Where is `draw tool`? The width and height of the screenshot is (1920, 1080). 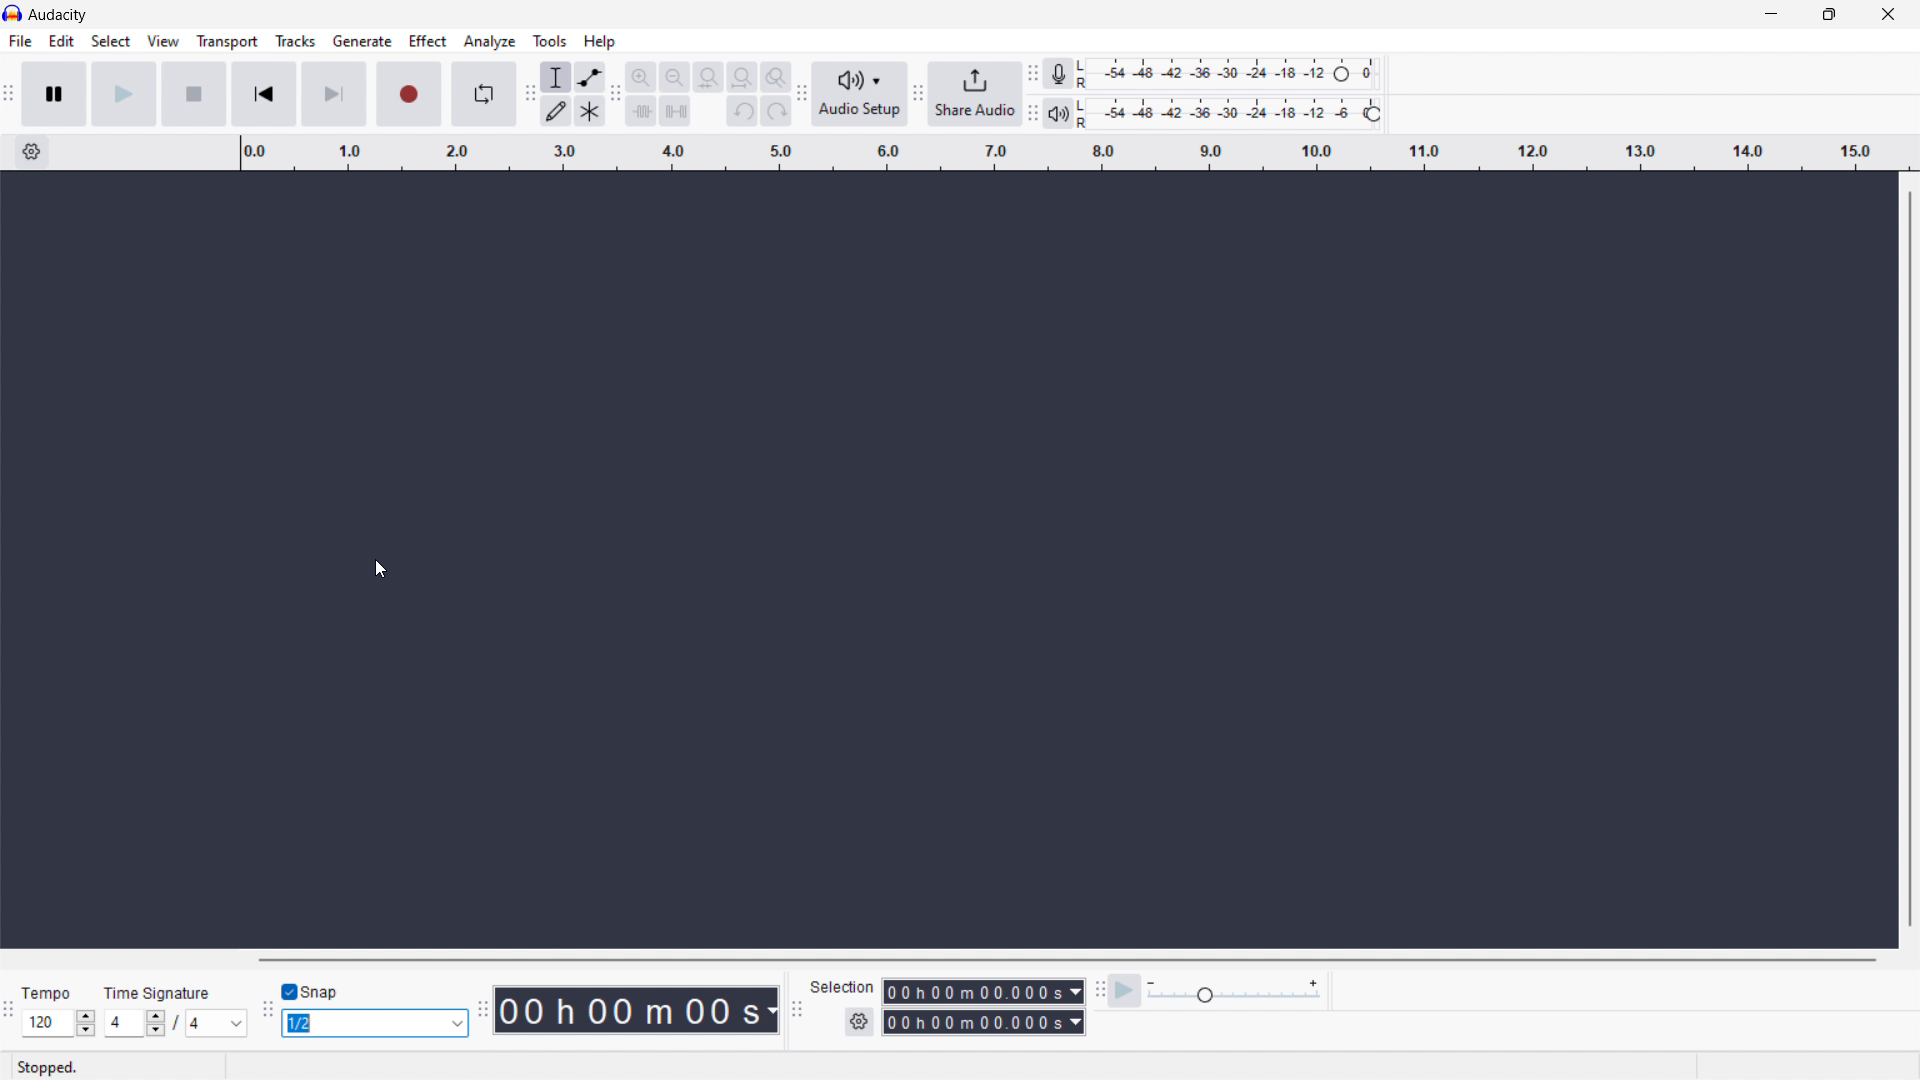 draw tool is located at coordinates (555, 112).